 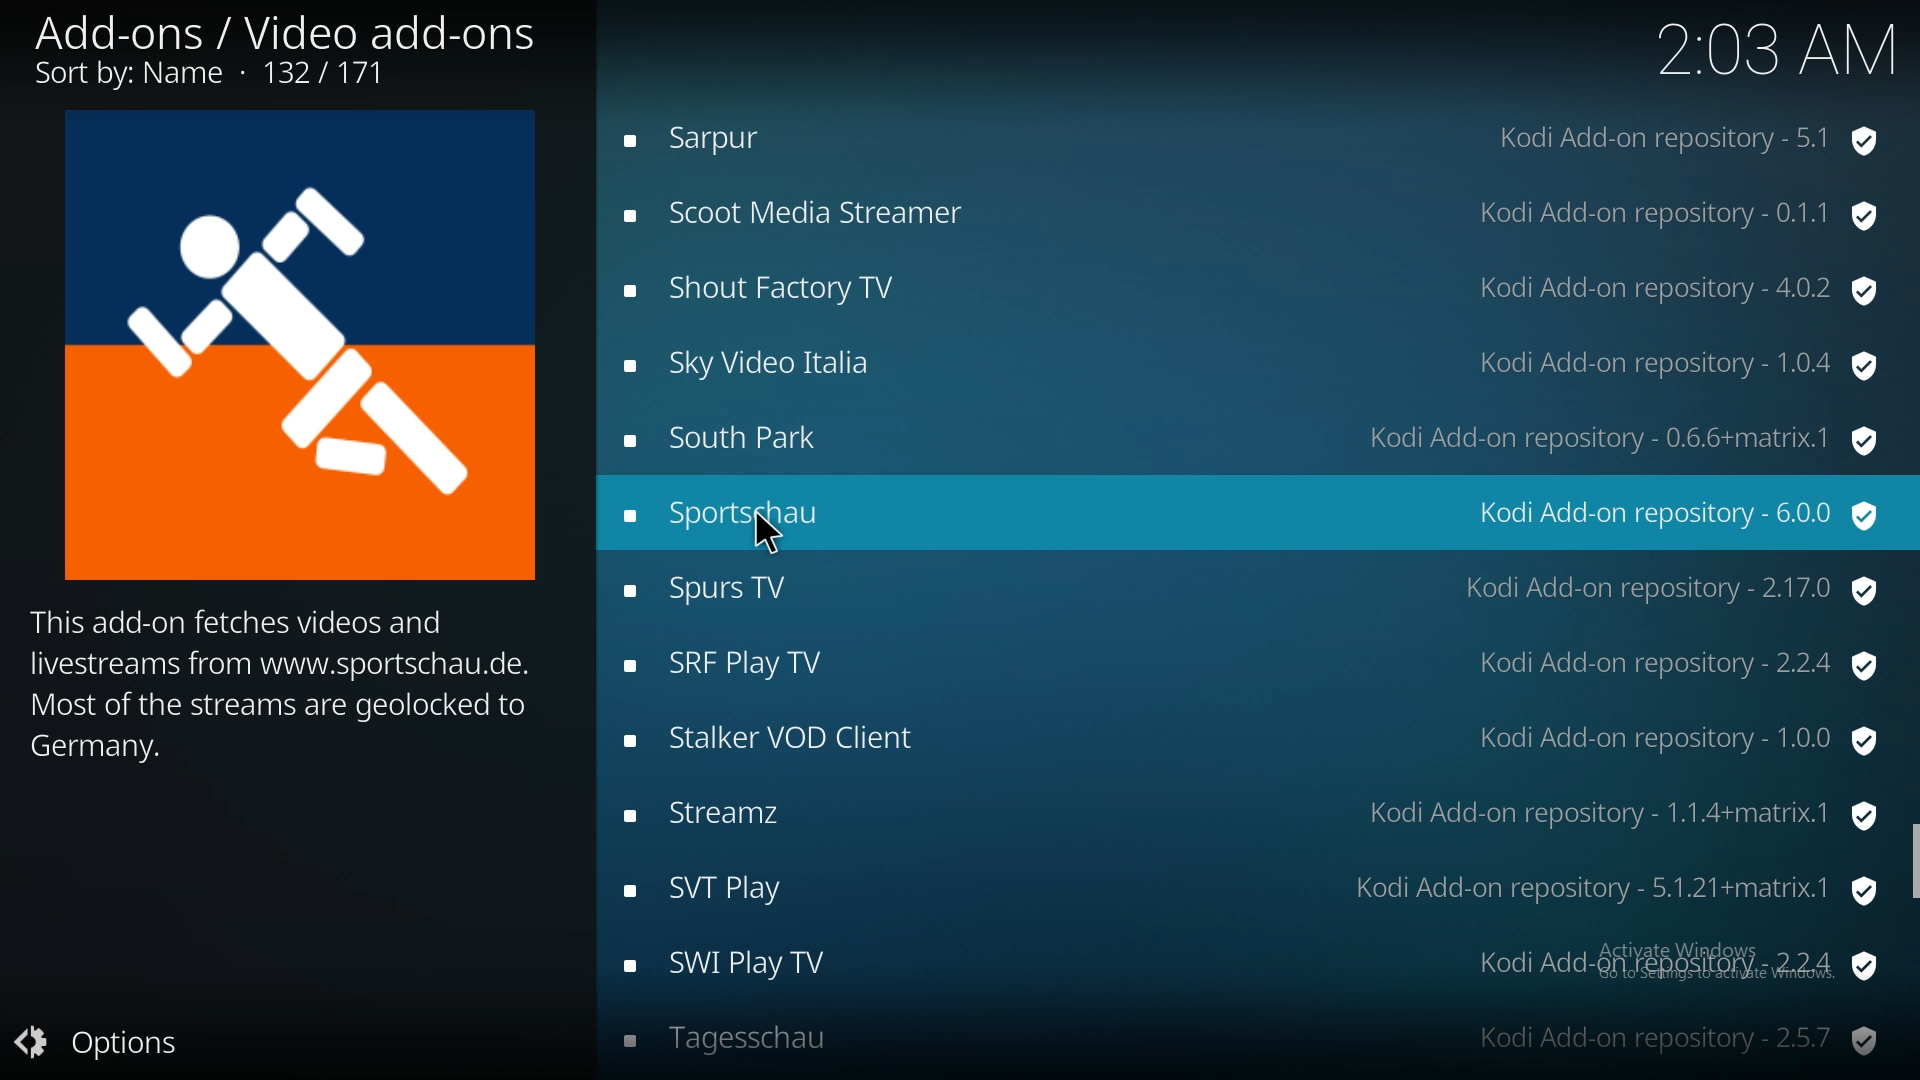 What do you see at coordinates (1260, 1044) in the screenshot?
I see `tagesschau` at bounding box center [1260, 1044].